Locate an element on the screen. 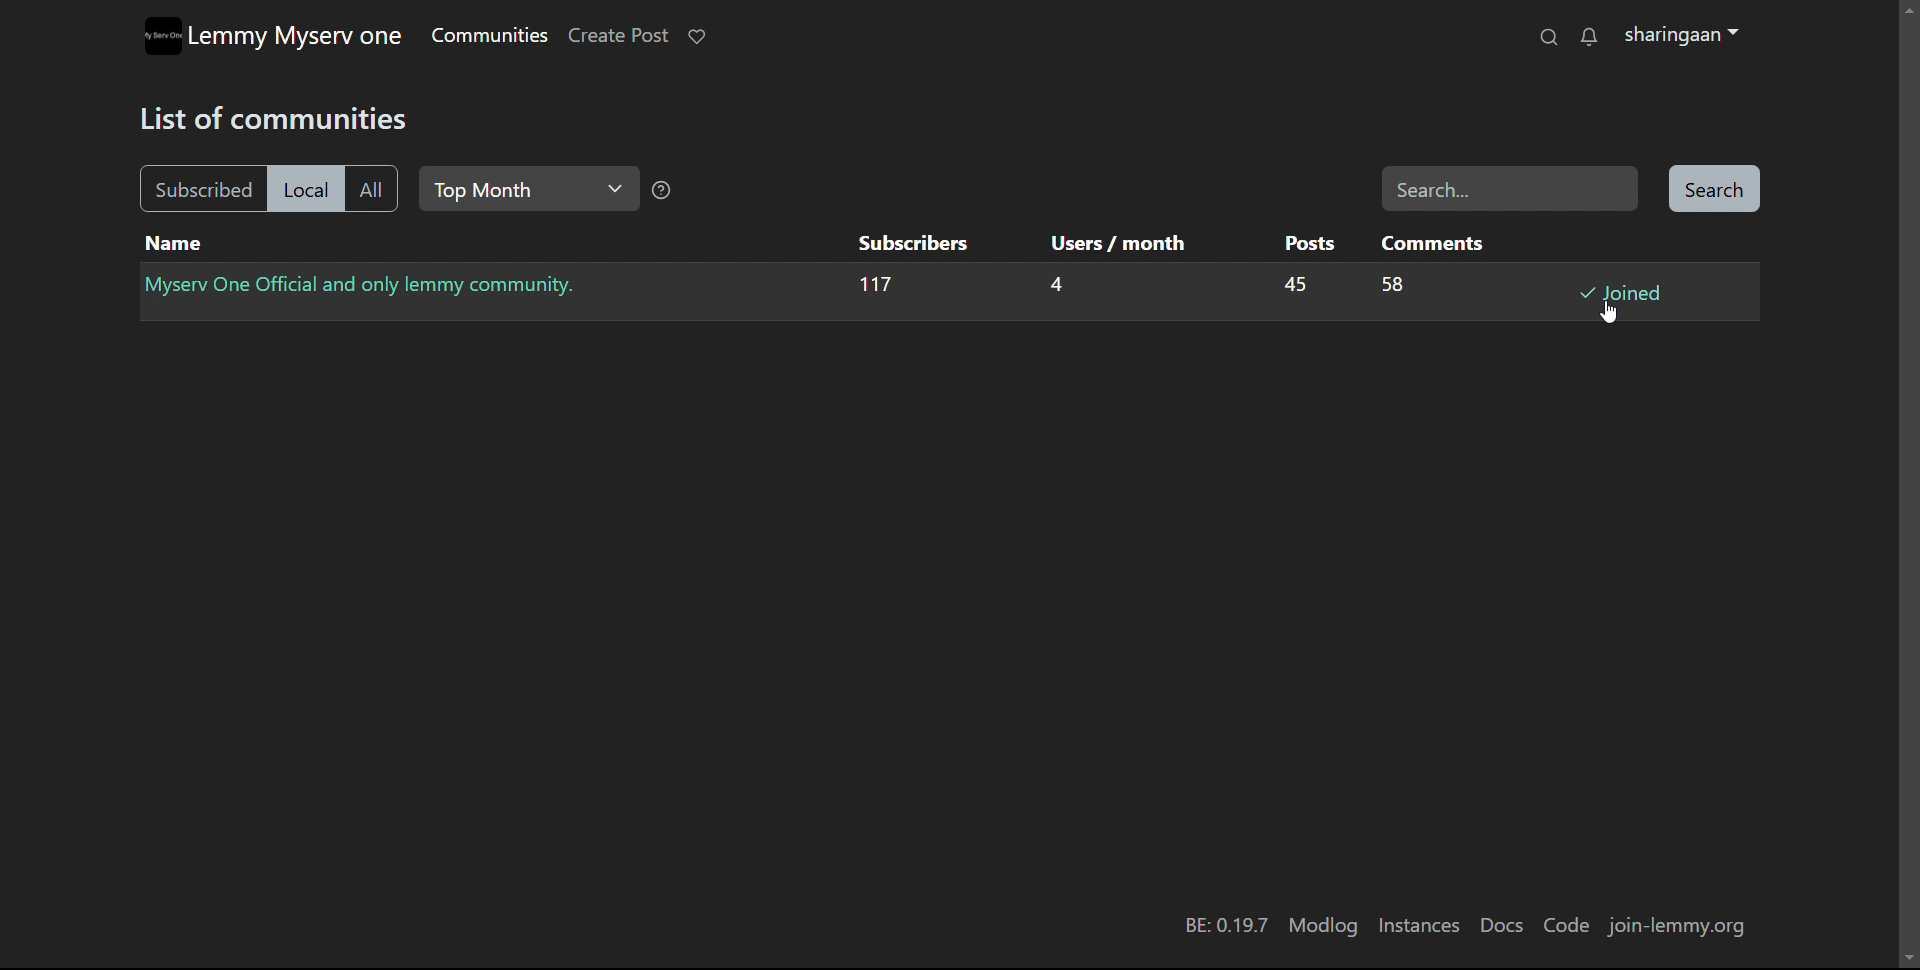 This screenshot has height=970, width=1920. instances is located at coordinates (1419, 926).